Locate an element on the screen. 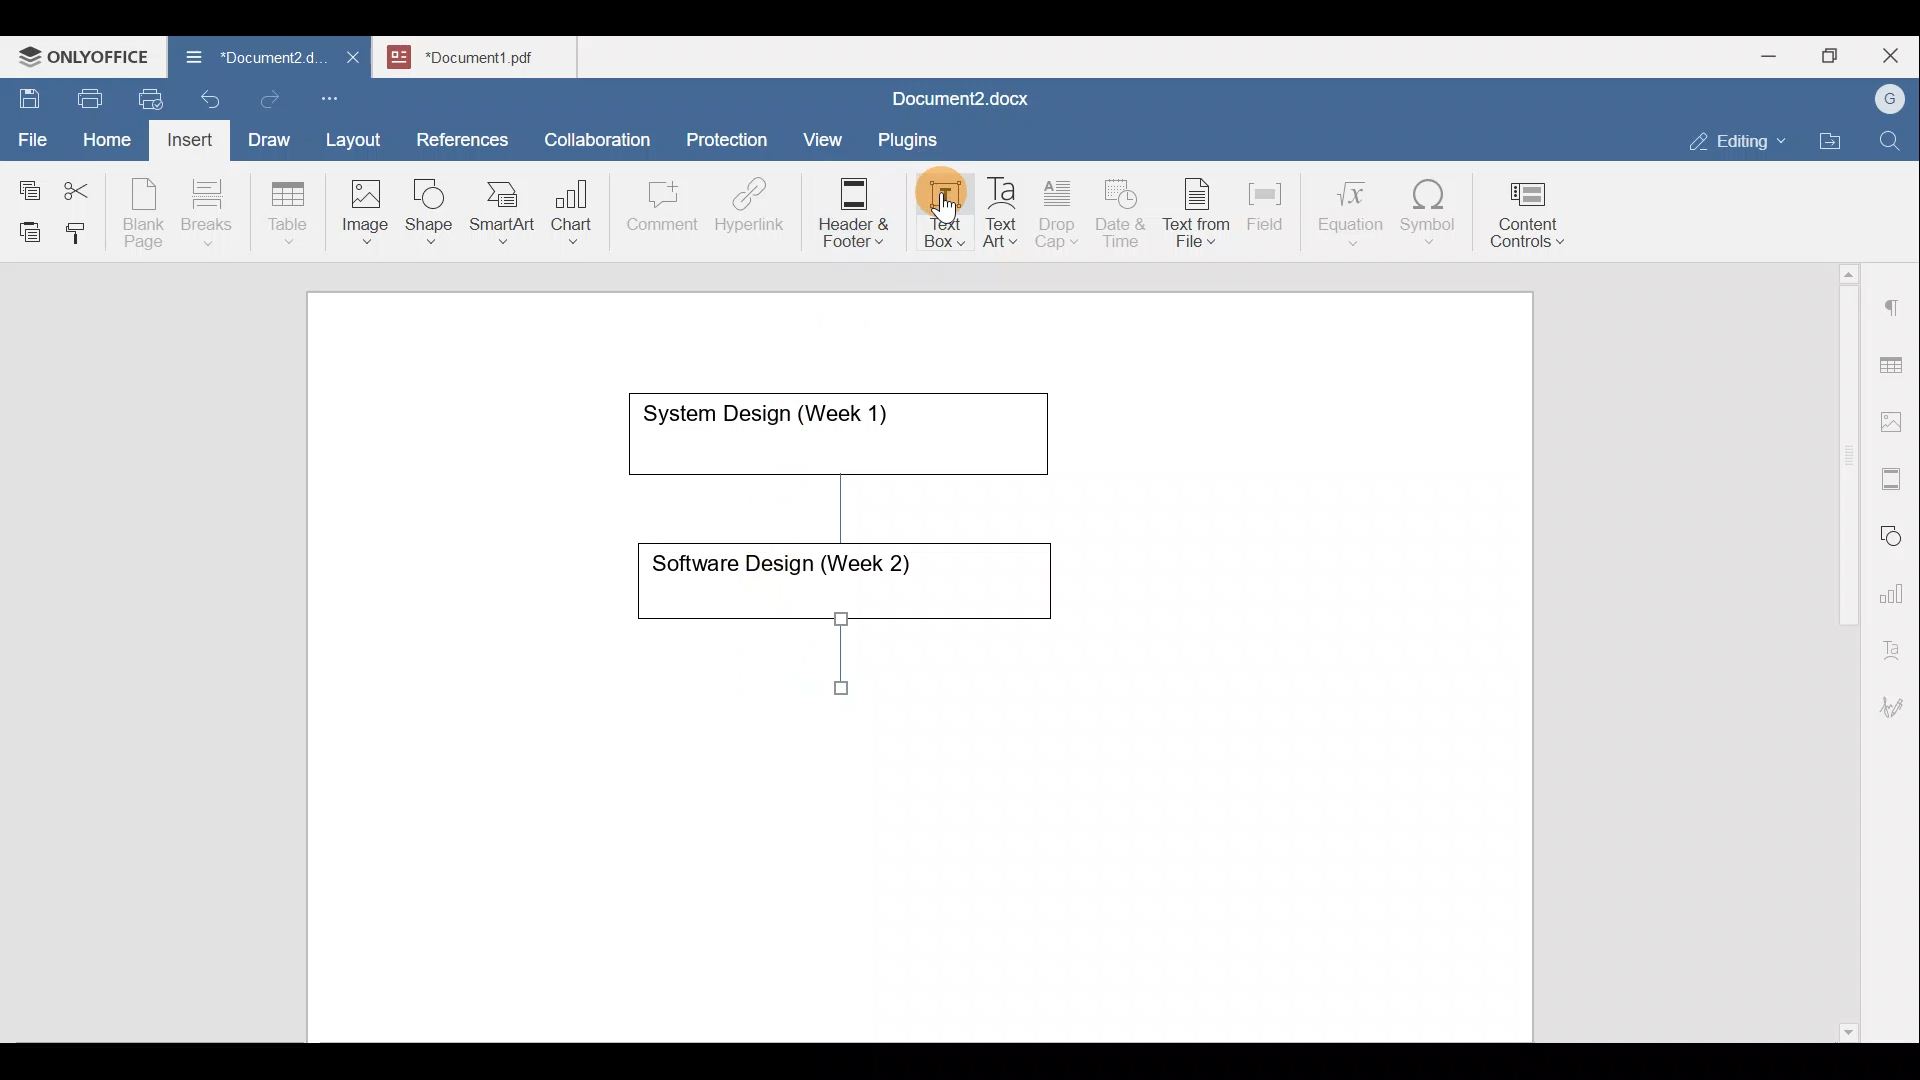 The image size is (1920, 1080). Breaks is located at coordinates (206, 214).